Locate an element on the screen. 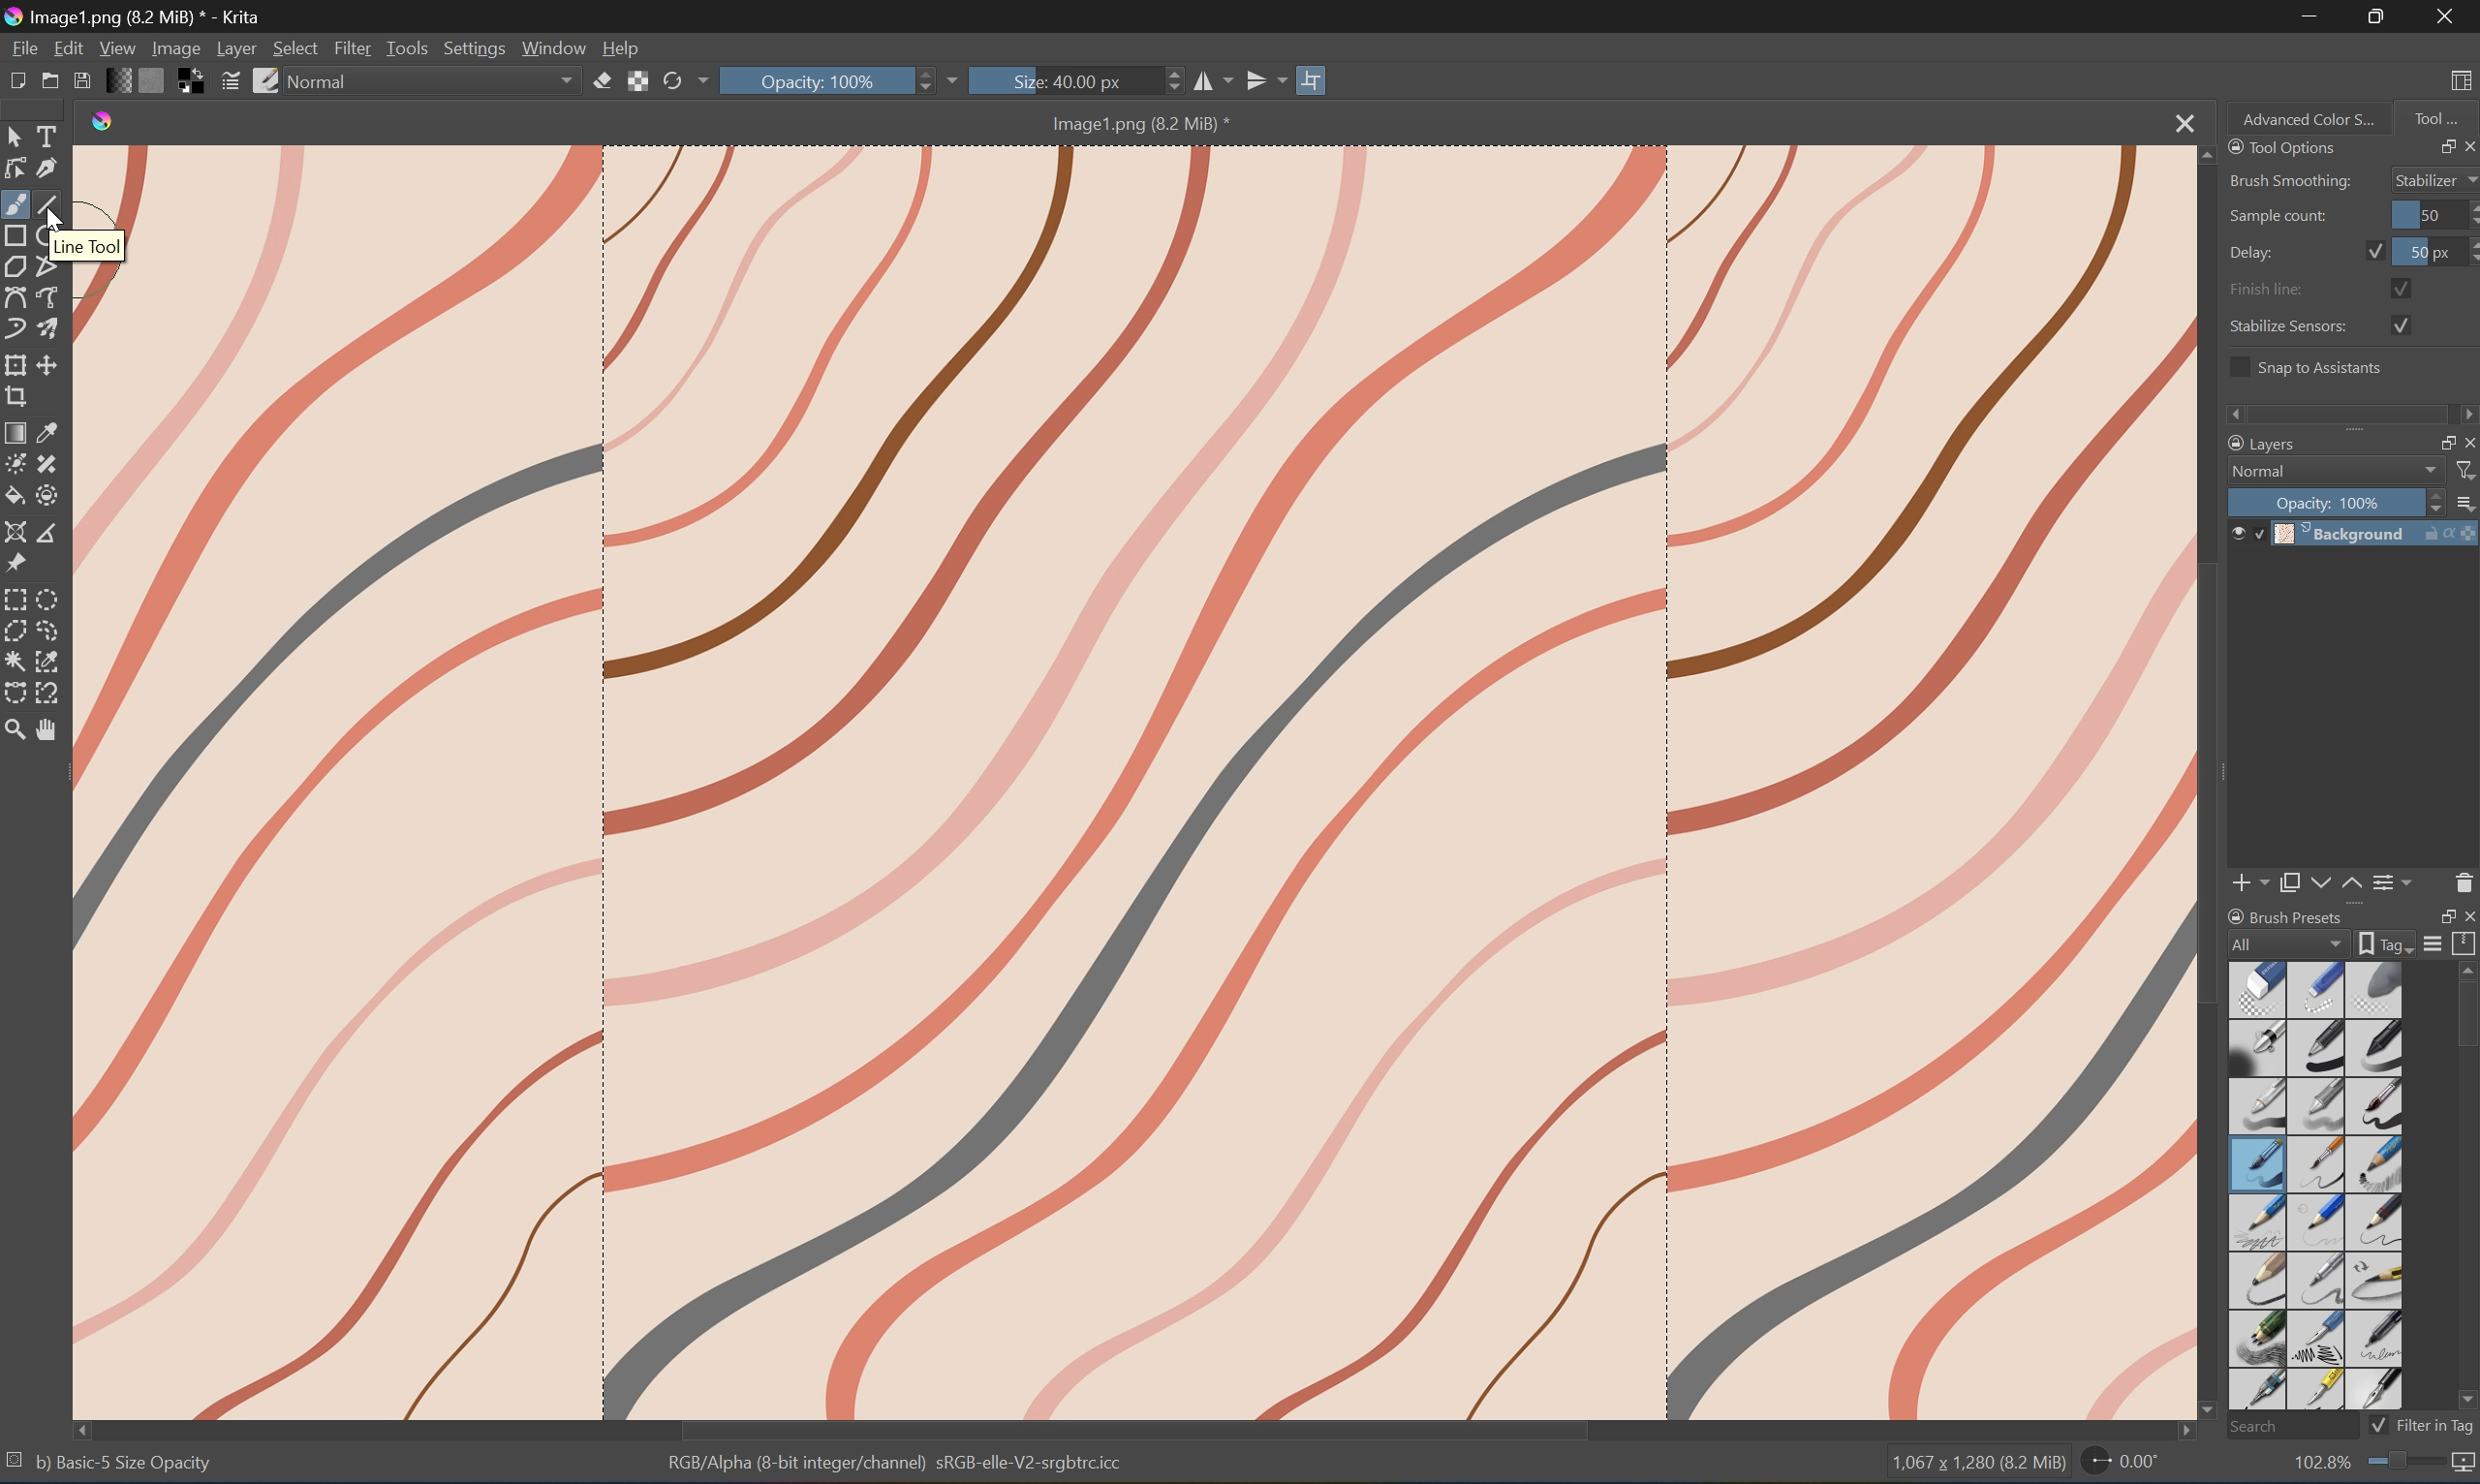 The image size is (2480, 1484). Normal is located at coordinates (326, 80).